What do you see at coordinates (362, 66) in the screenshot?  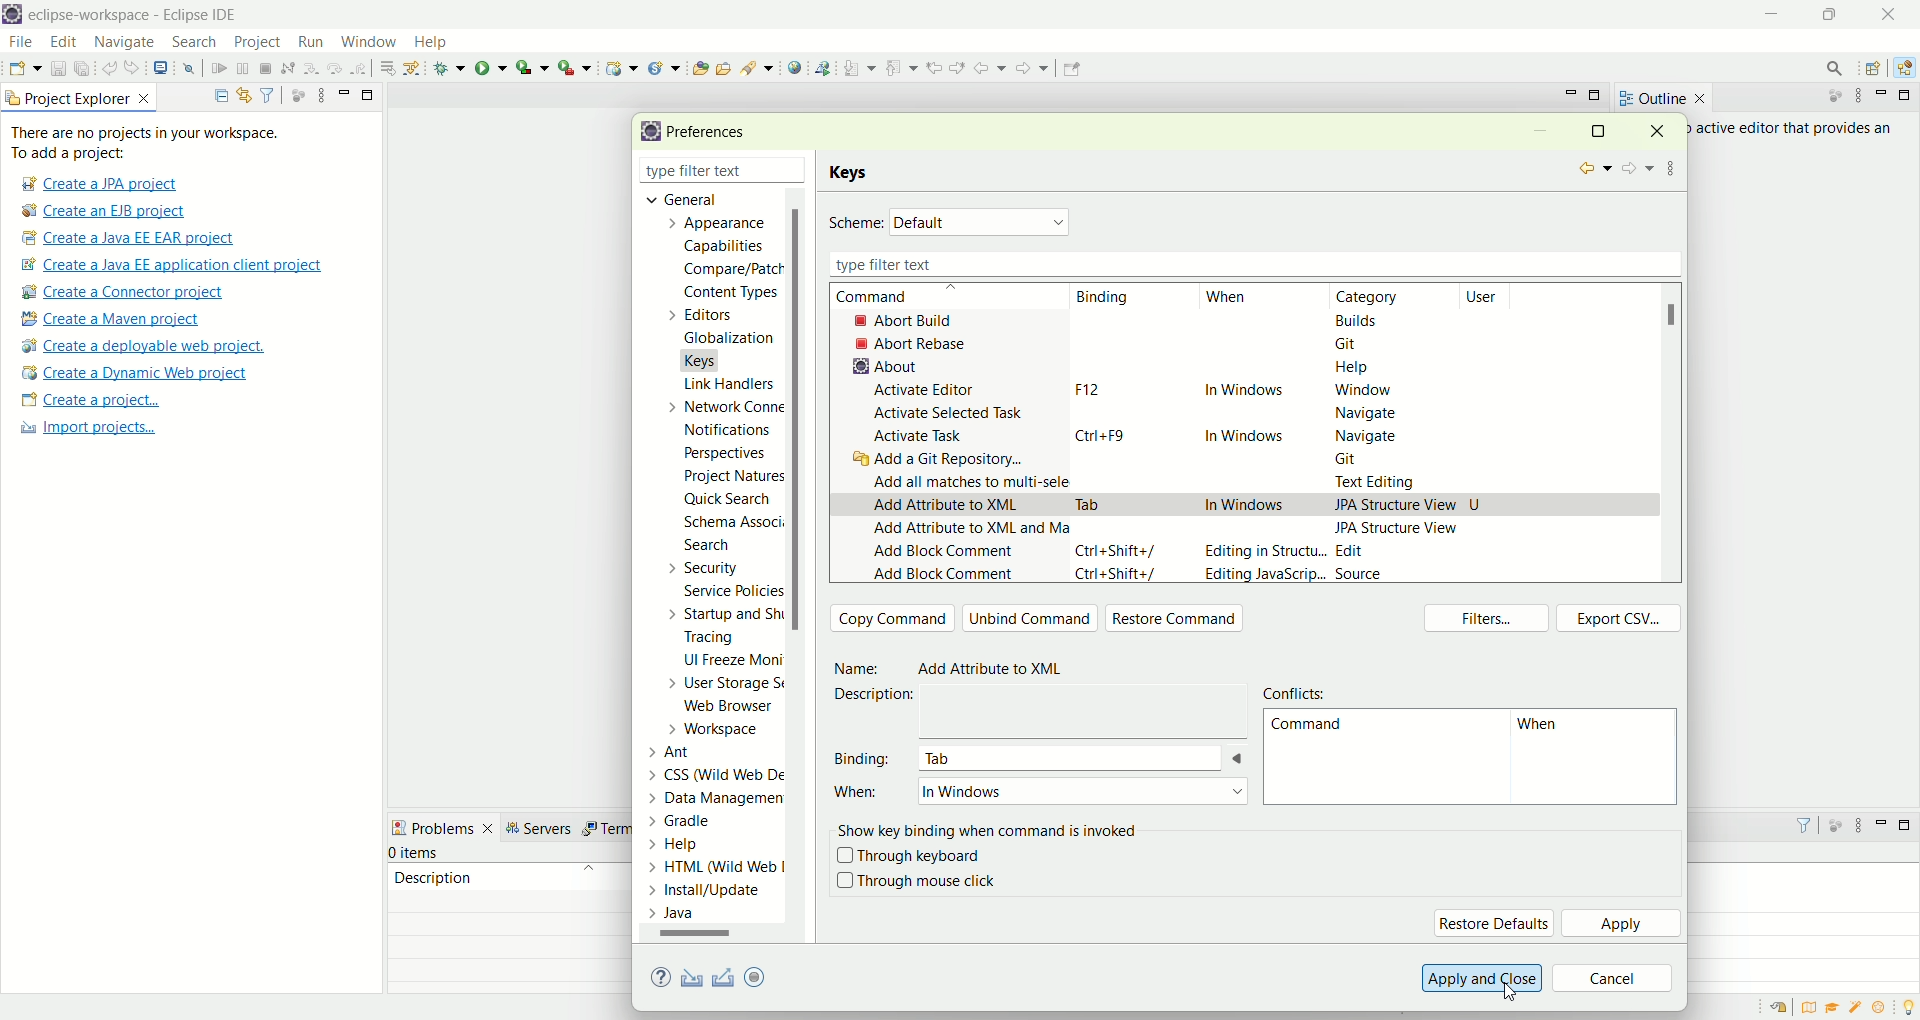 I see `step return` at bounding box center [362, 66].